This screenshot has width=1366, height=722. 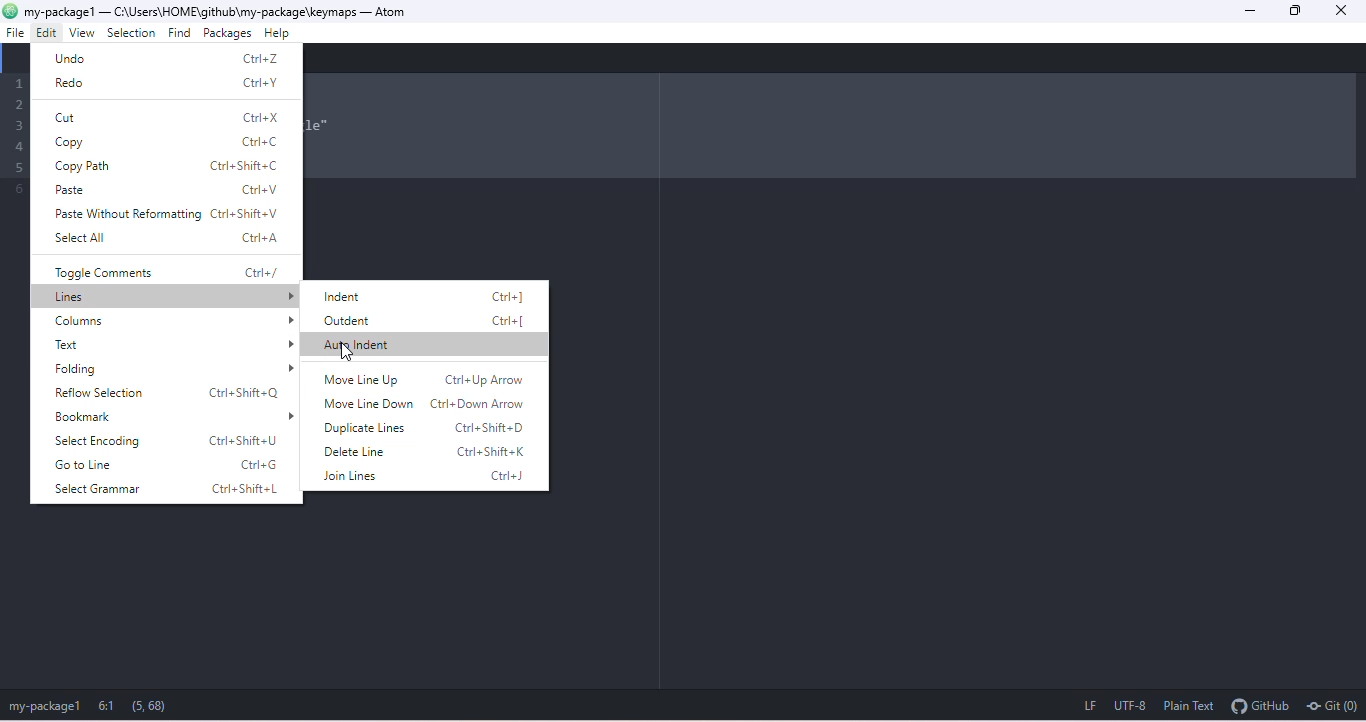 I want to click on help, so click(x=285, y=30).